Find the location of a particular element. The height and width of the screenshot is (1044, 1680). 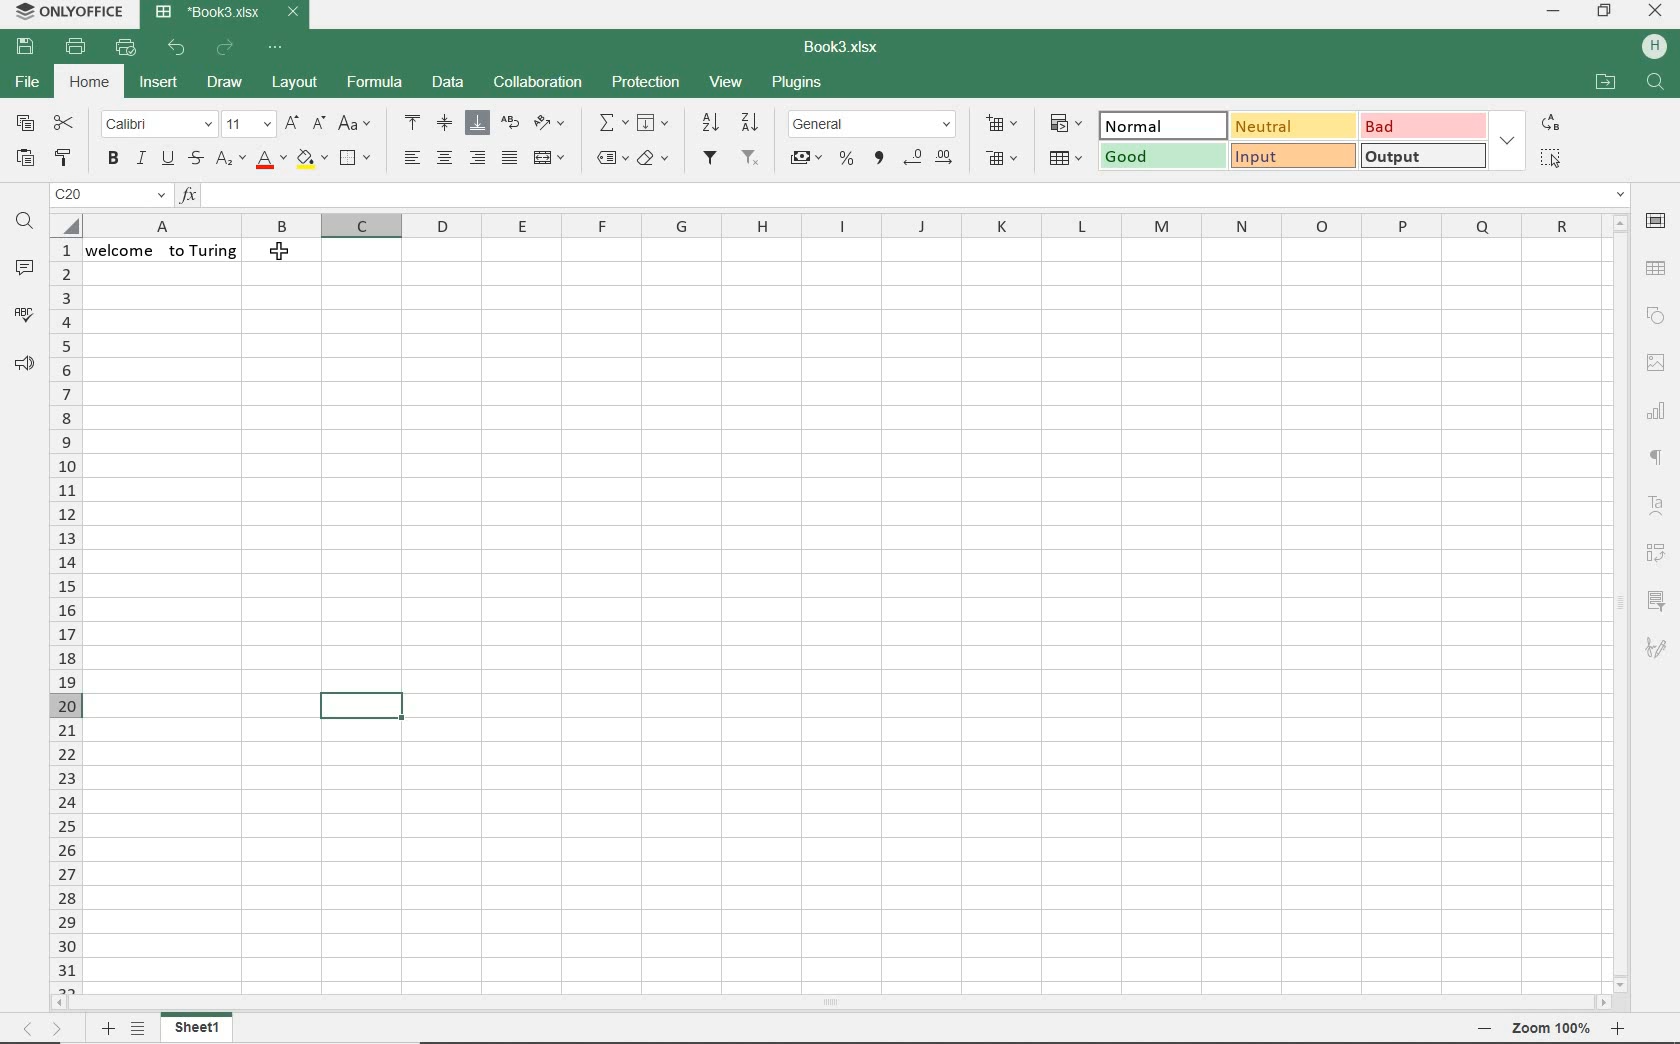

font is located at coordinates (156, 124).